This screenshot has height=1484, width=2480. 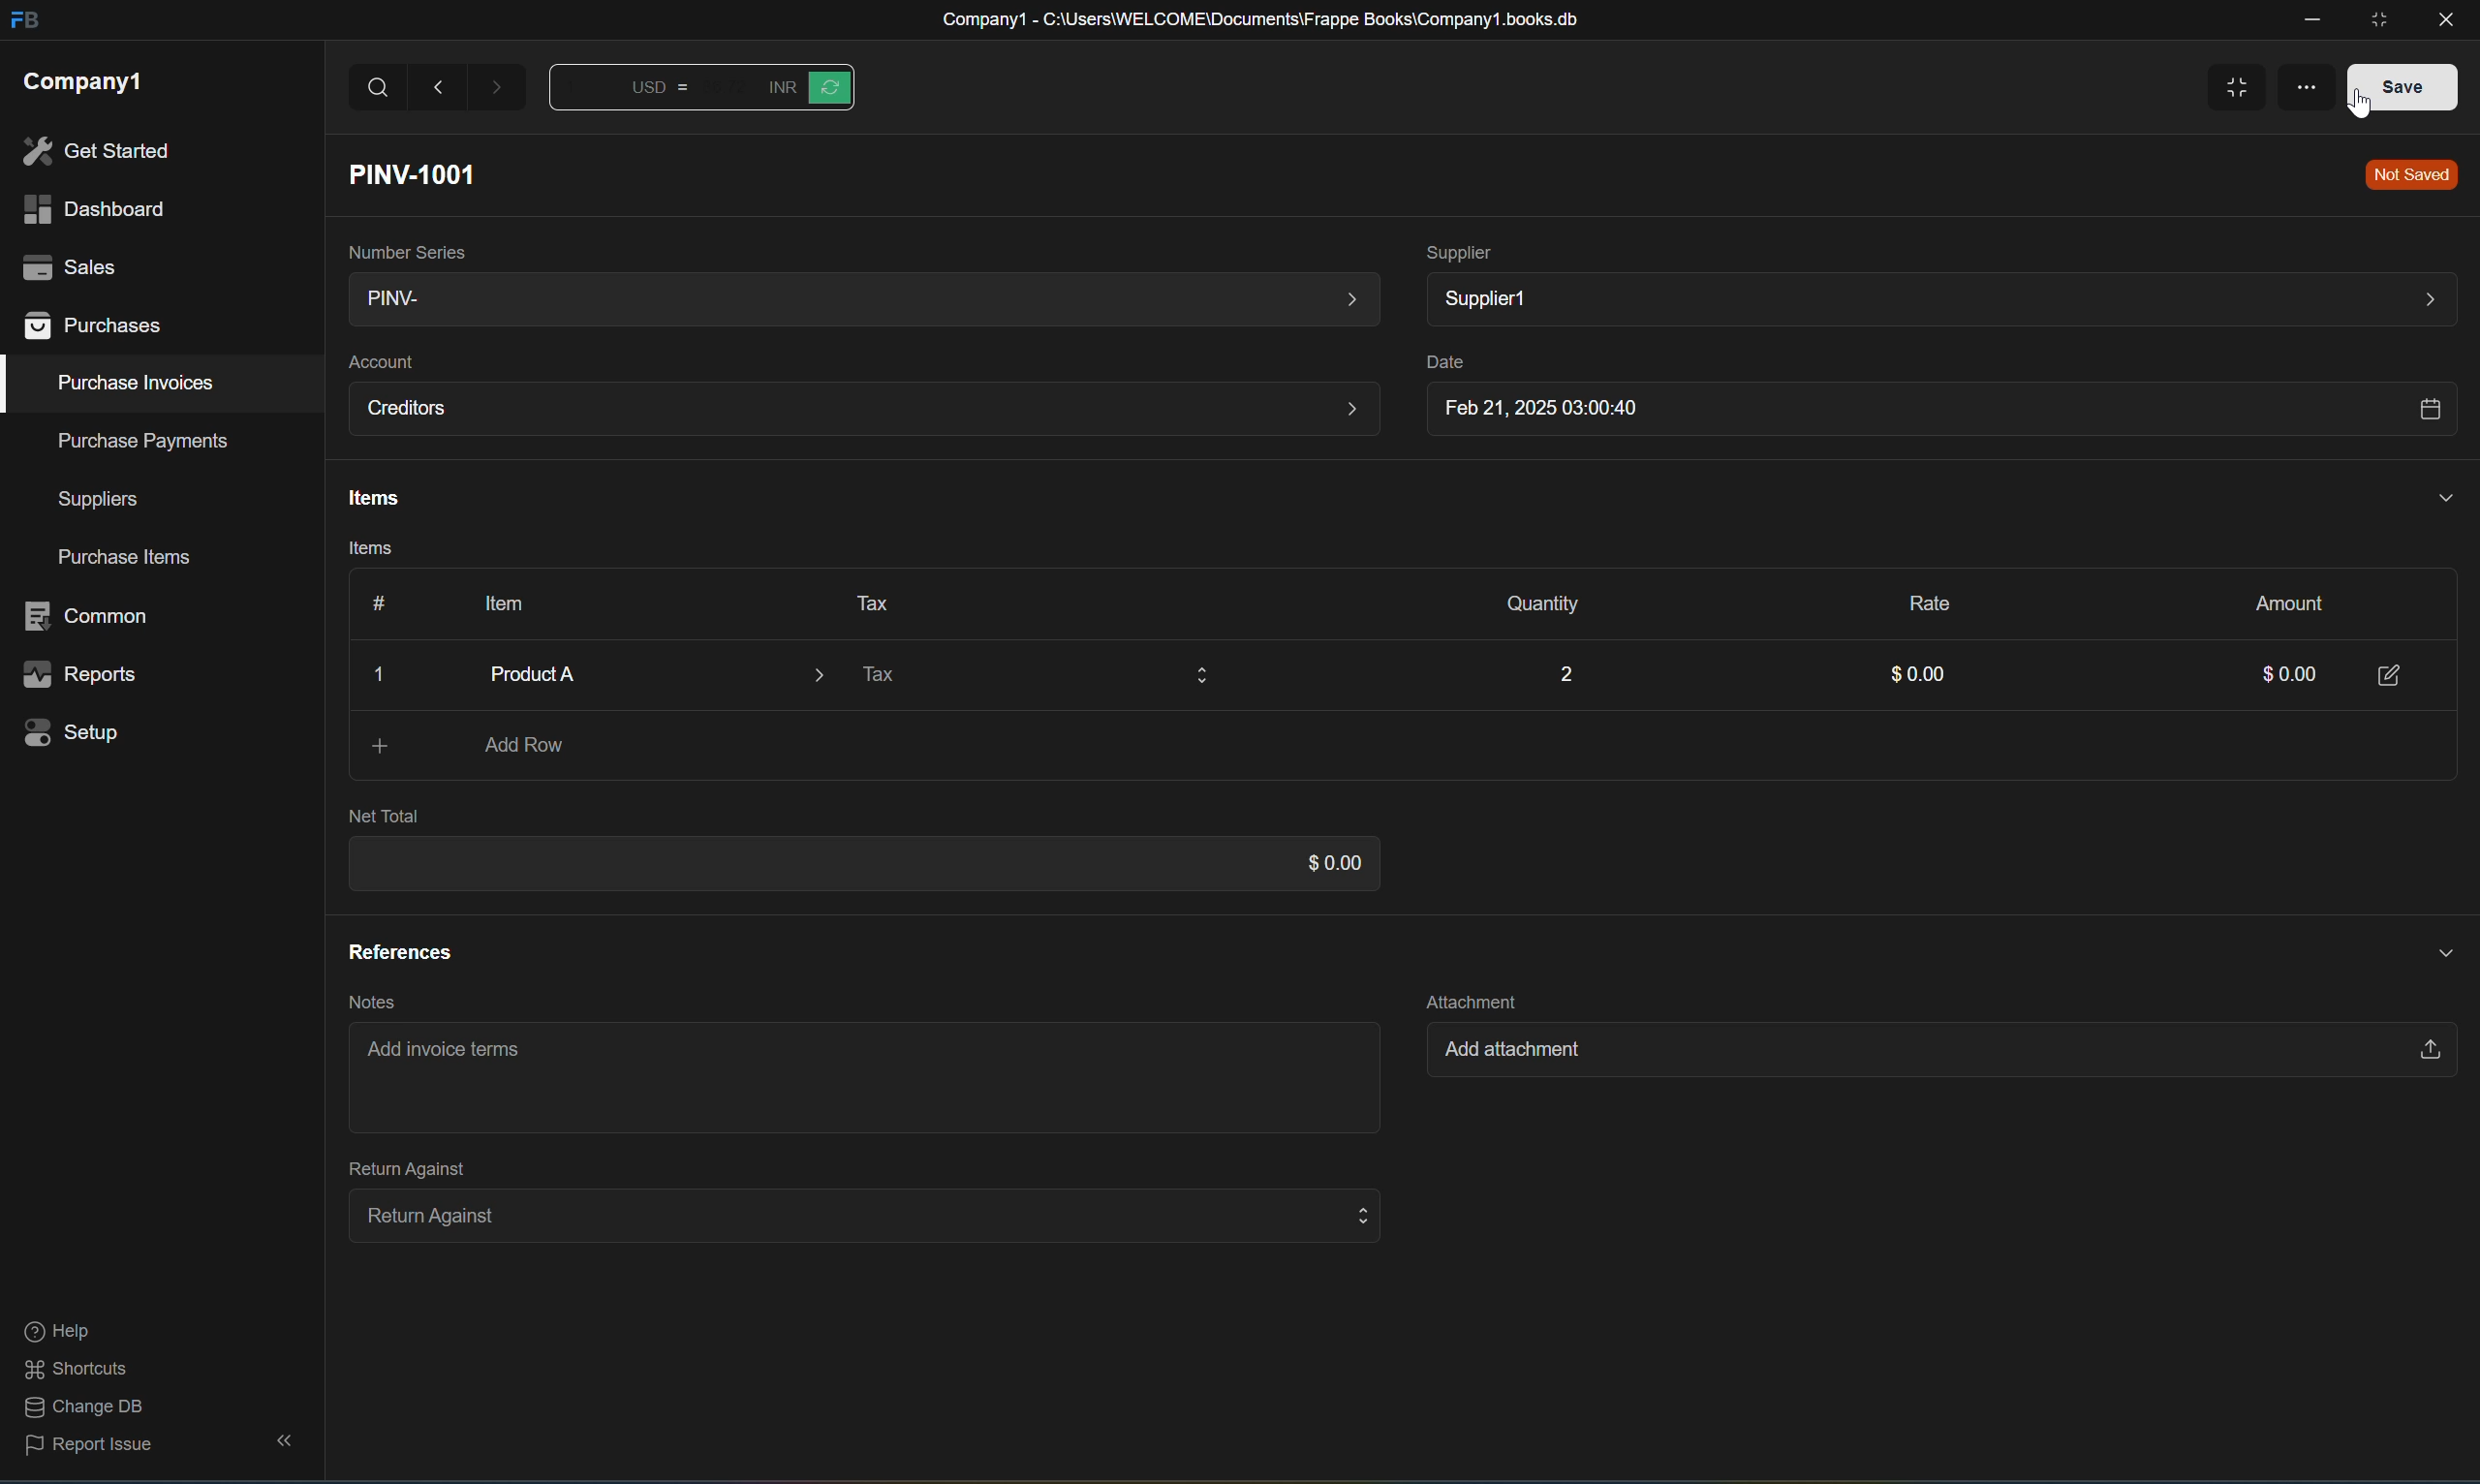 What do you see at coordinates (863, 410) in the screenshot?
I see `Creditors` at bounding box center [863, 410].